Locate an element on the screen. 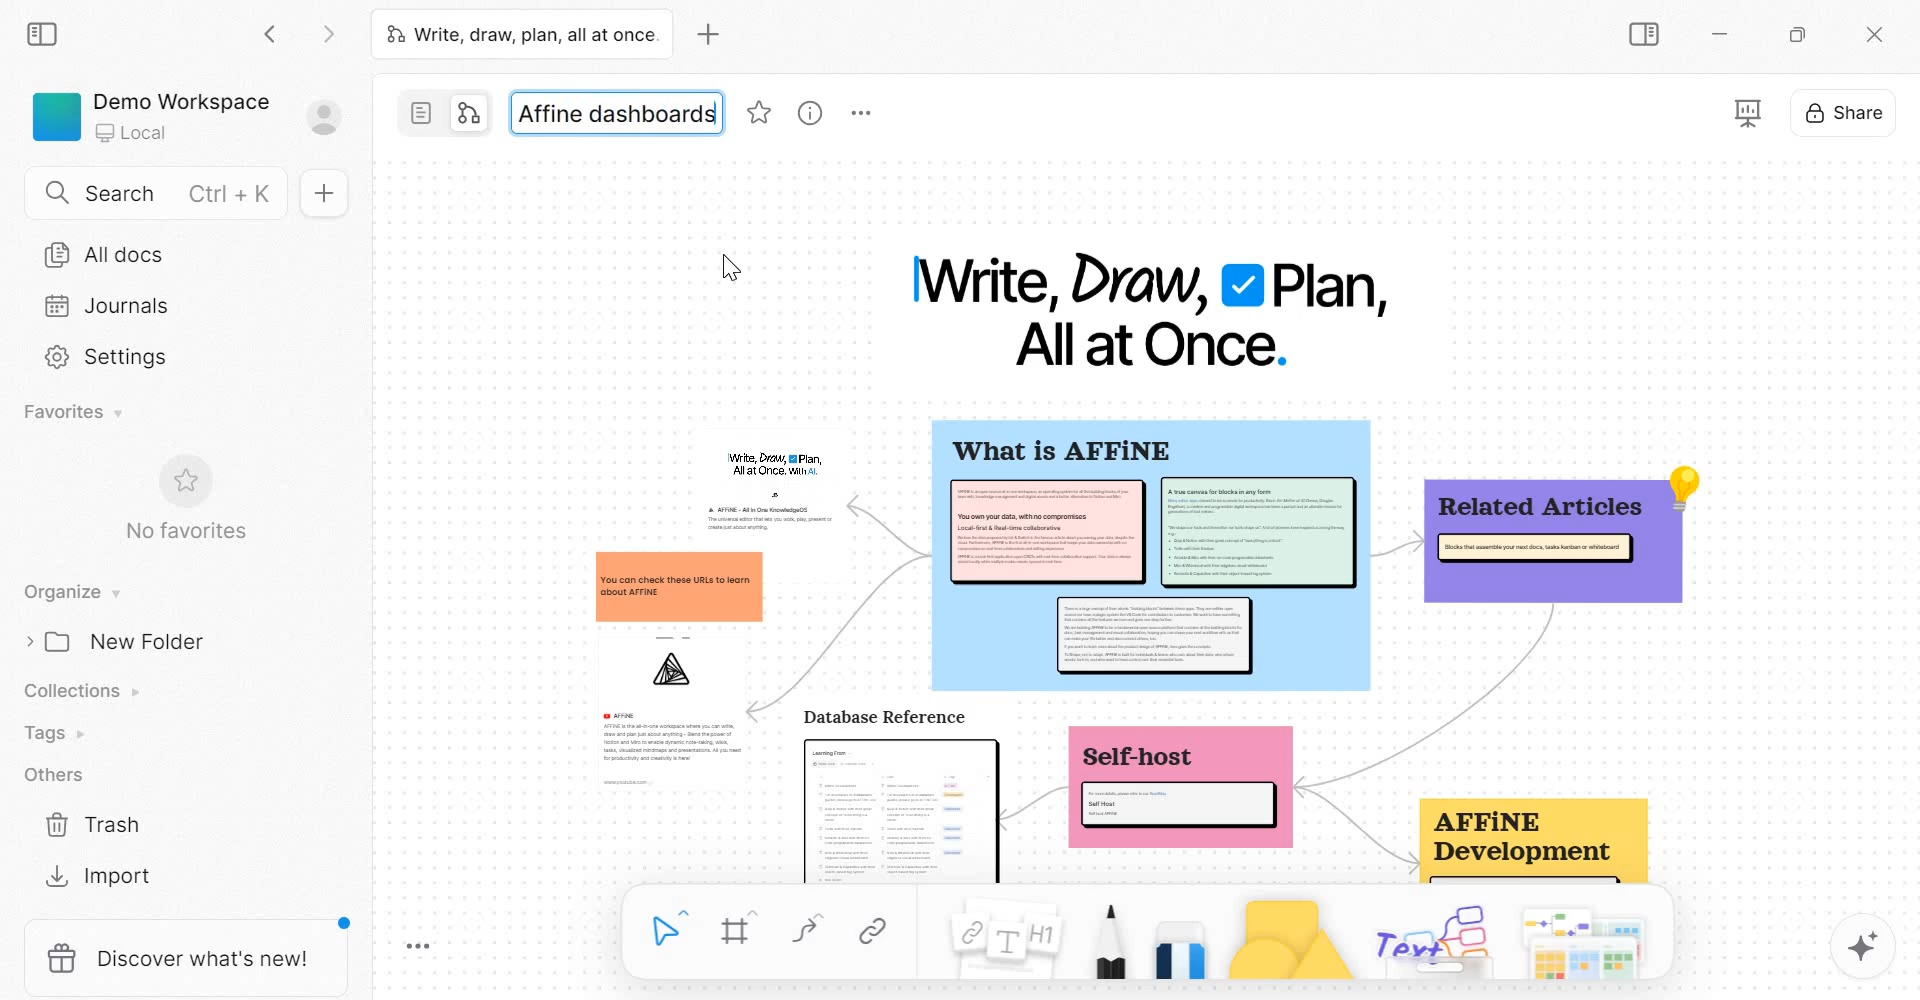 The height and width of the screenshot is (1000, 1920). magic tool is located at coordinates (1862, 949).